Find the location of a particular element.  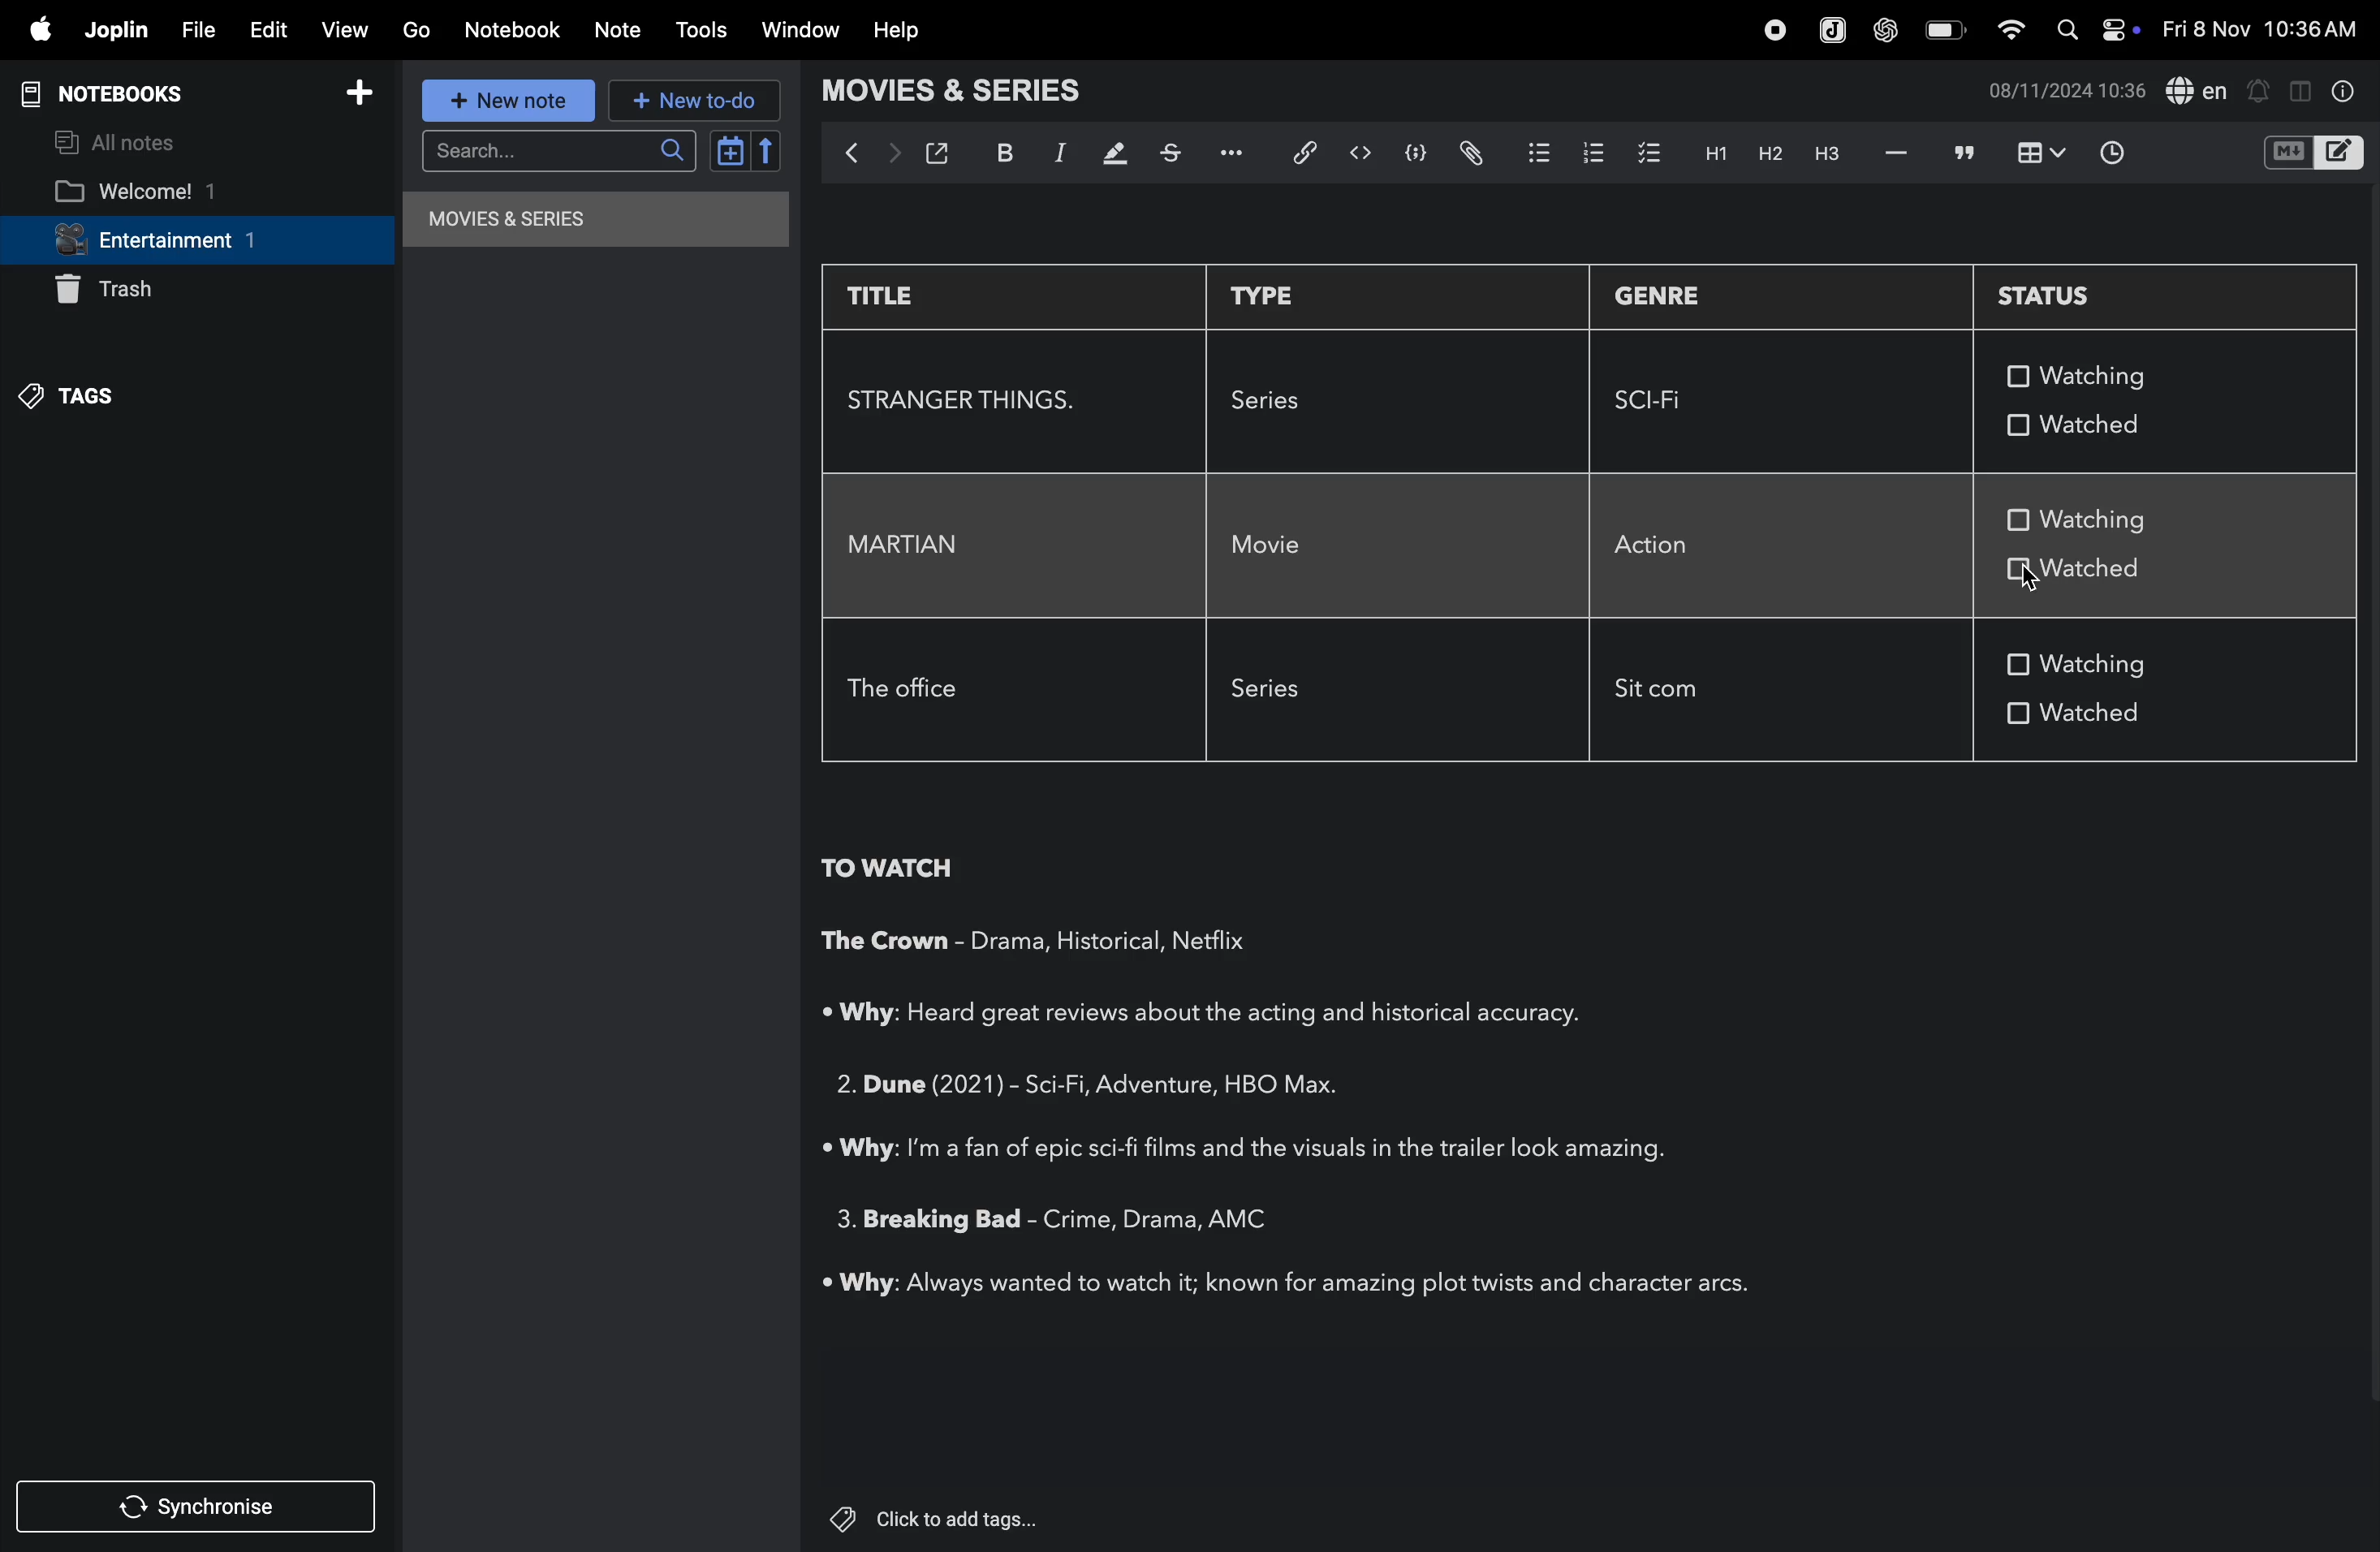

type is located at coordinates (1272, 294).